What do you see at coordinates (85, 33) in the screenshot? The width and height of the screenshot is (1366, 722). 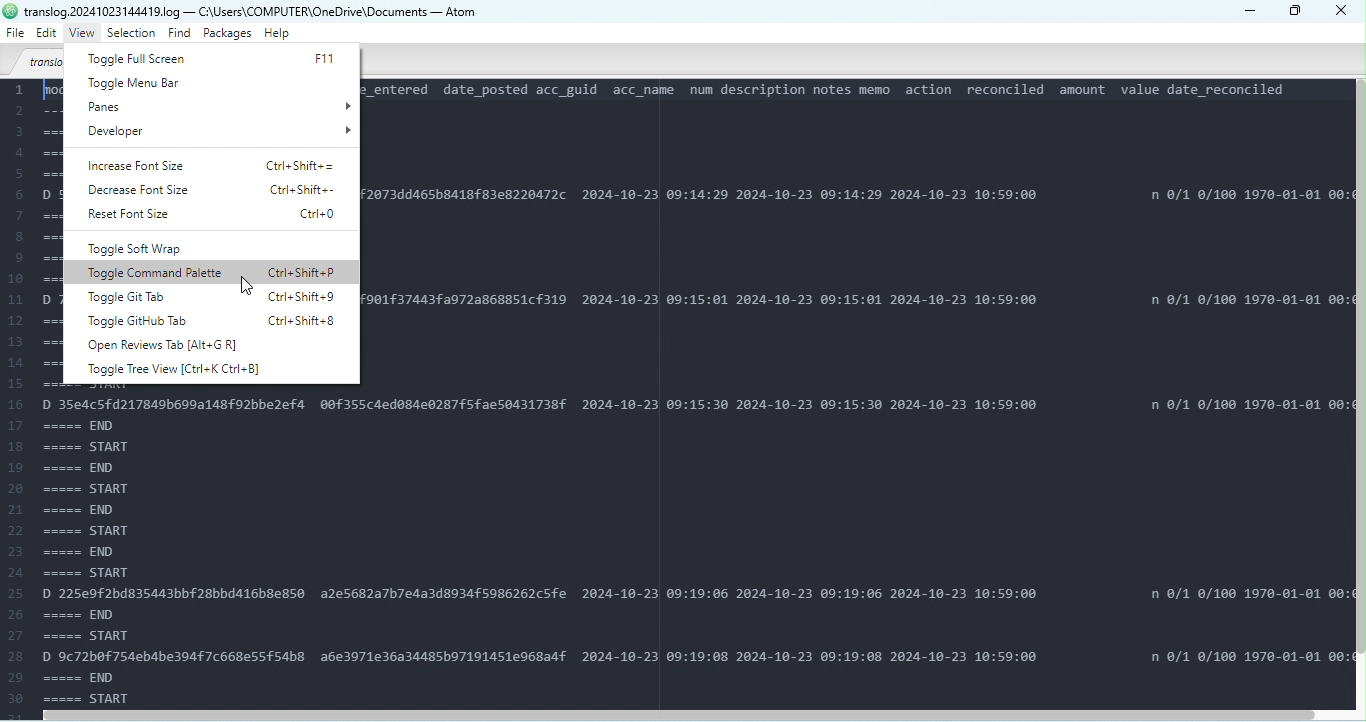 I see `View` at bounding box center [85, 33].